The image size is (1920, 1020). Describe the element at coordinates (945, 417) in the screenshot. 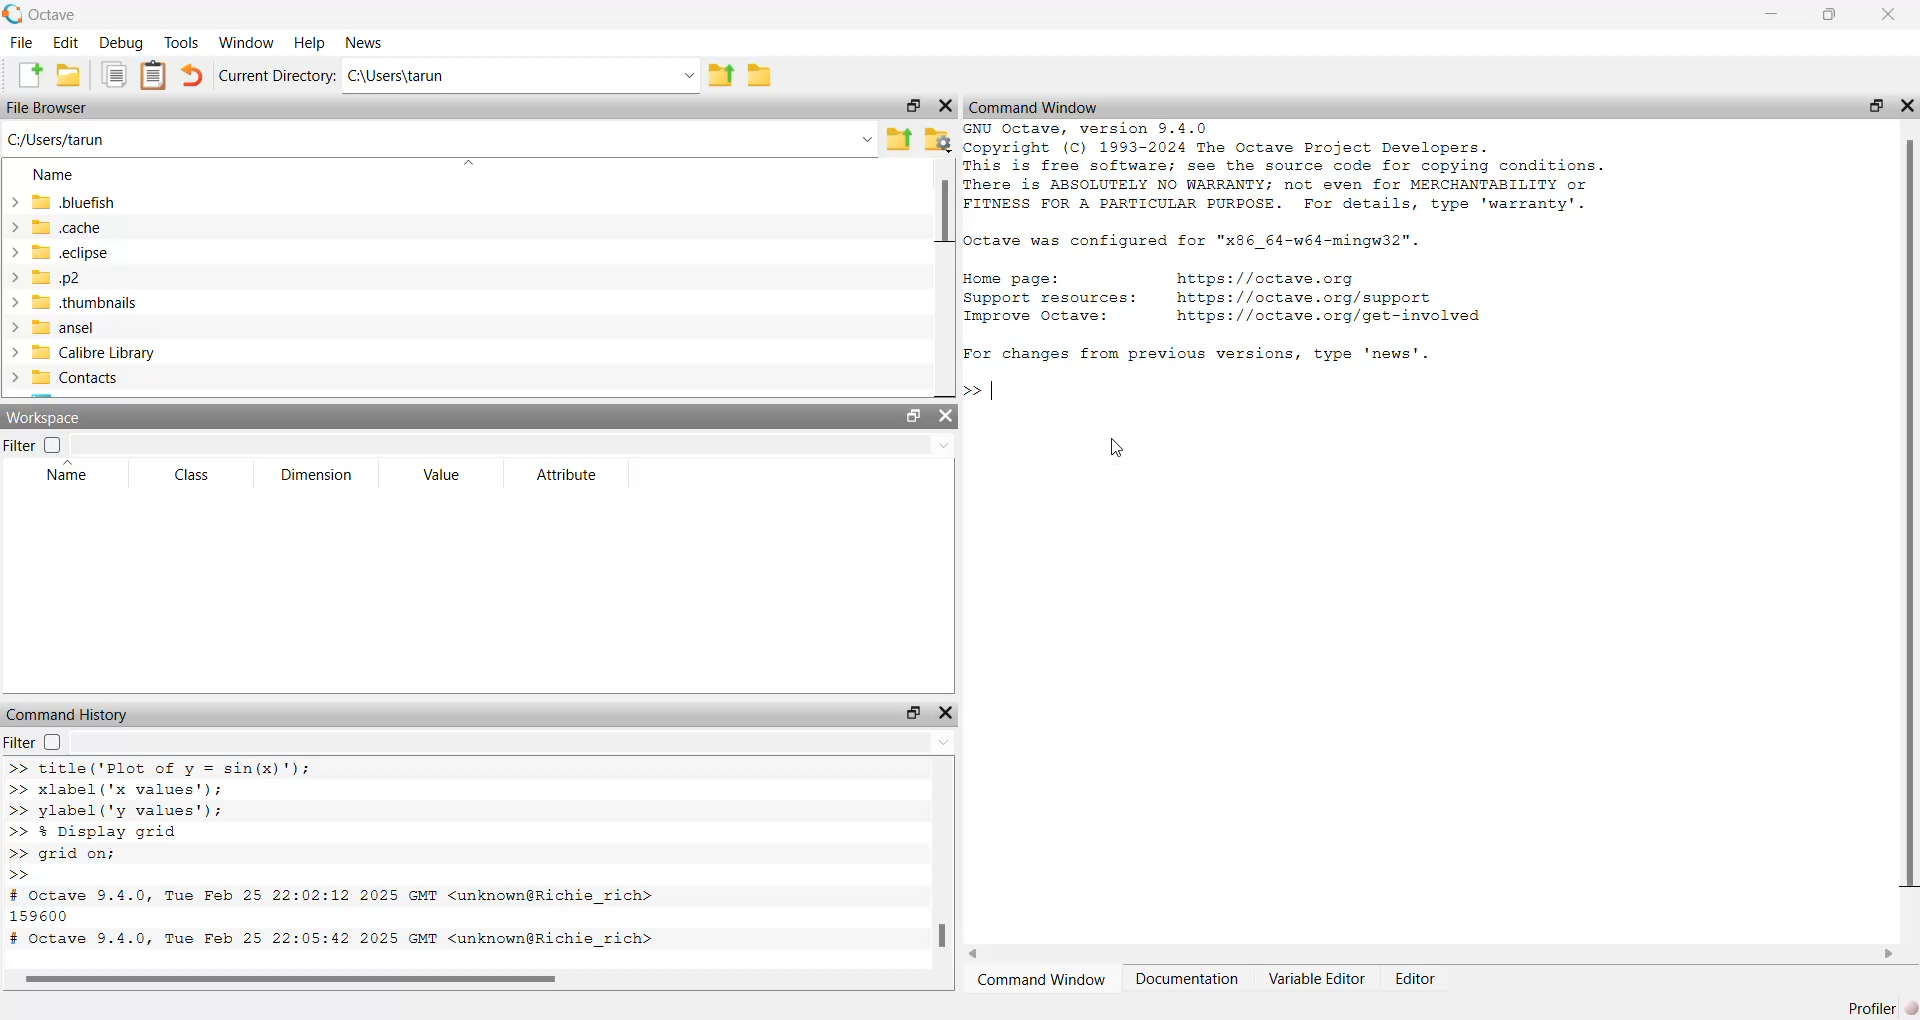

I see `close` at that location.